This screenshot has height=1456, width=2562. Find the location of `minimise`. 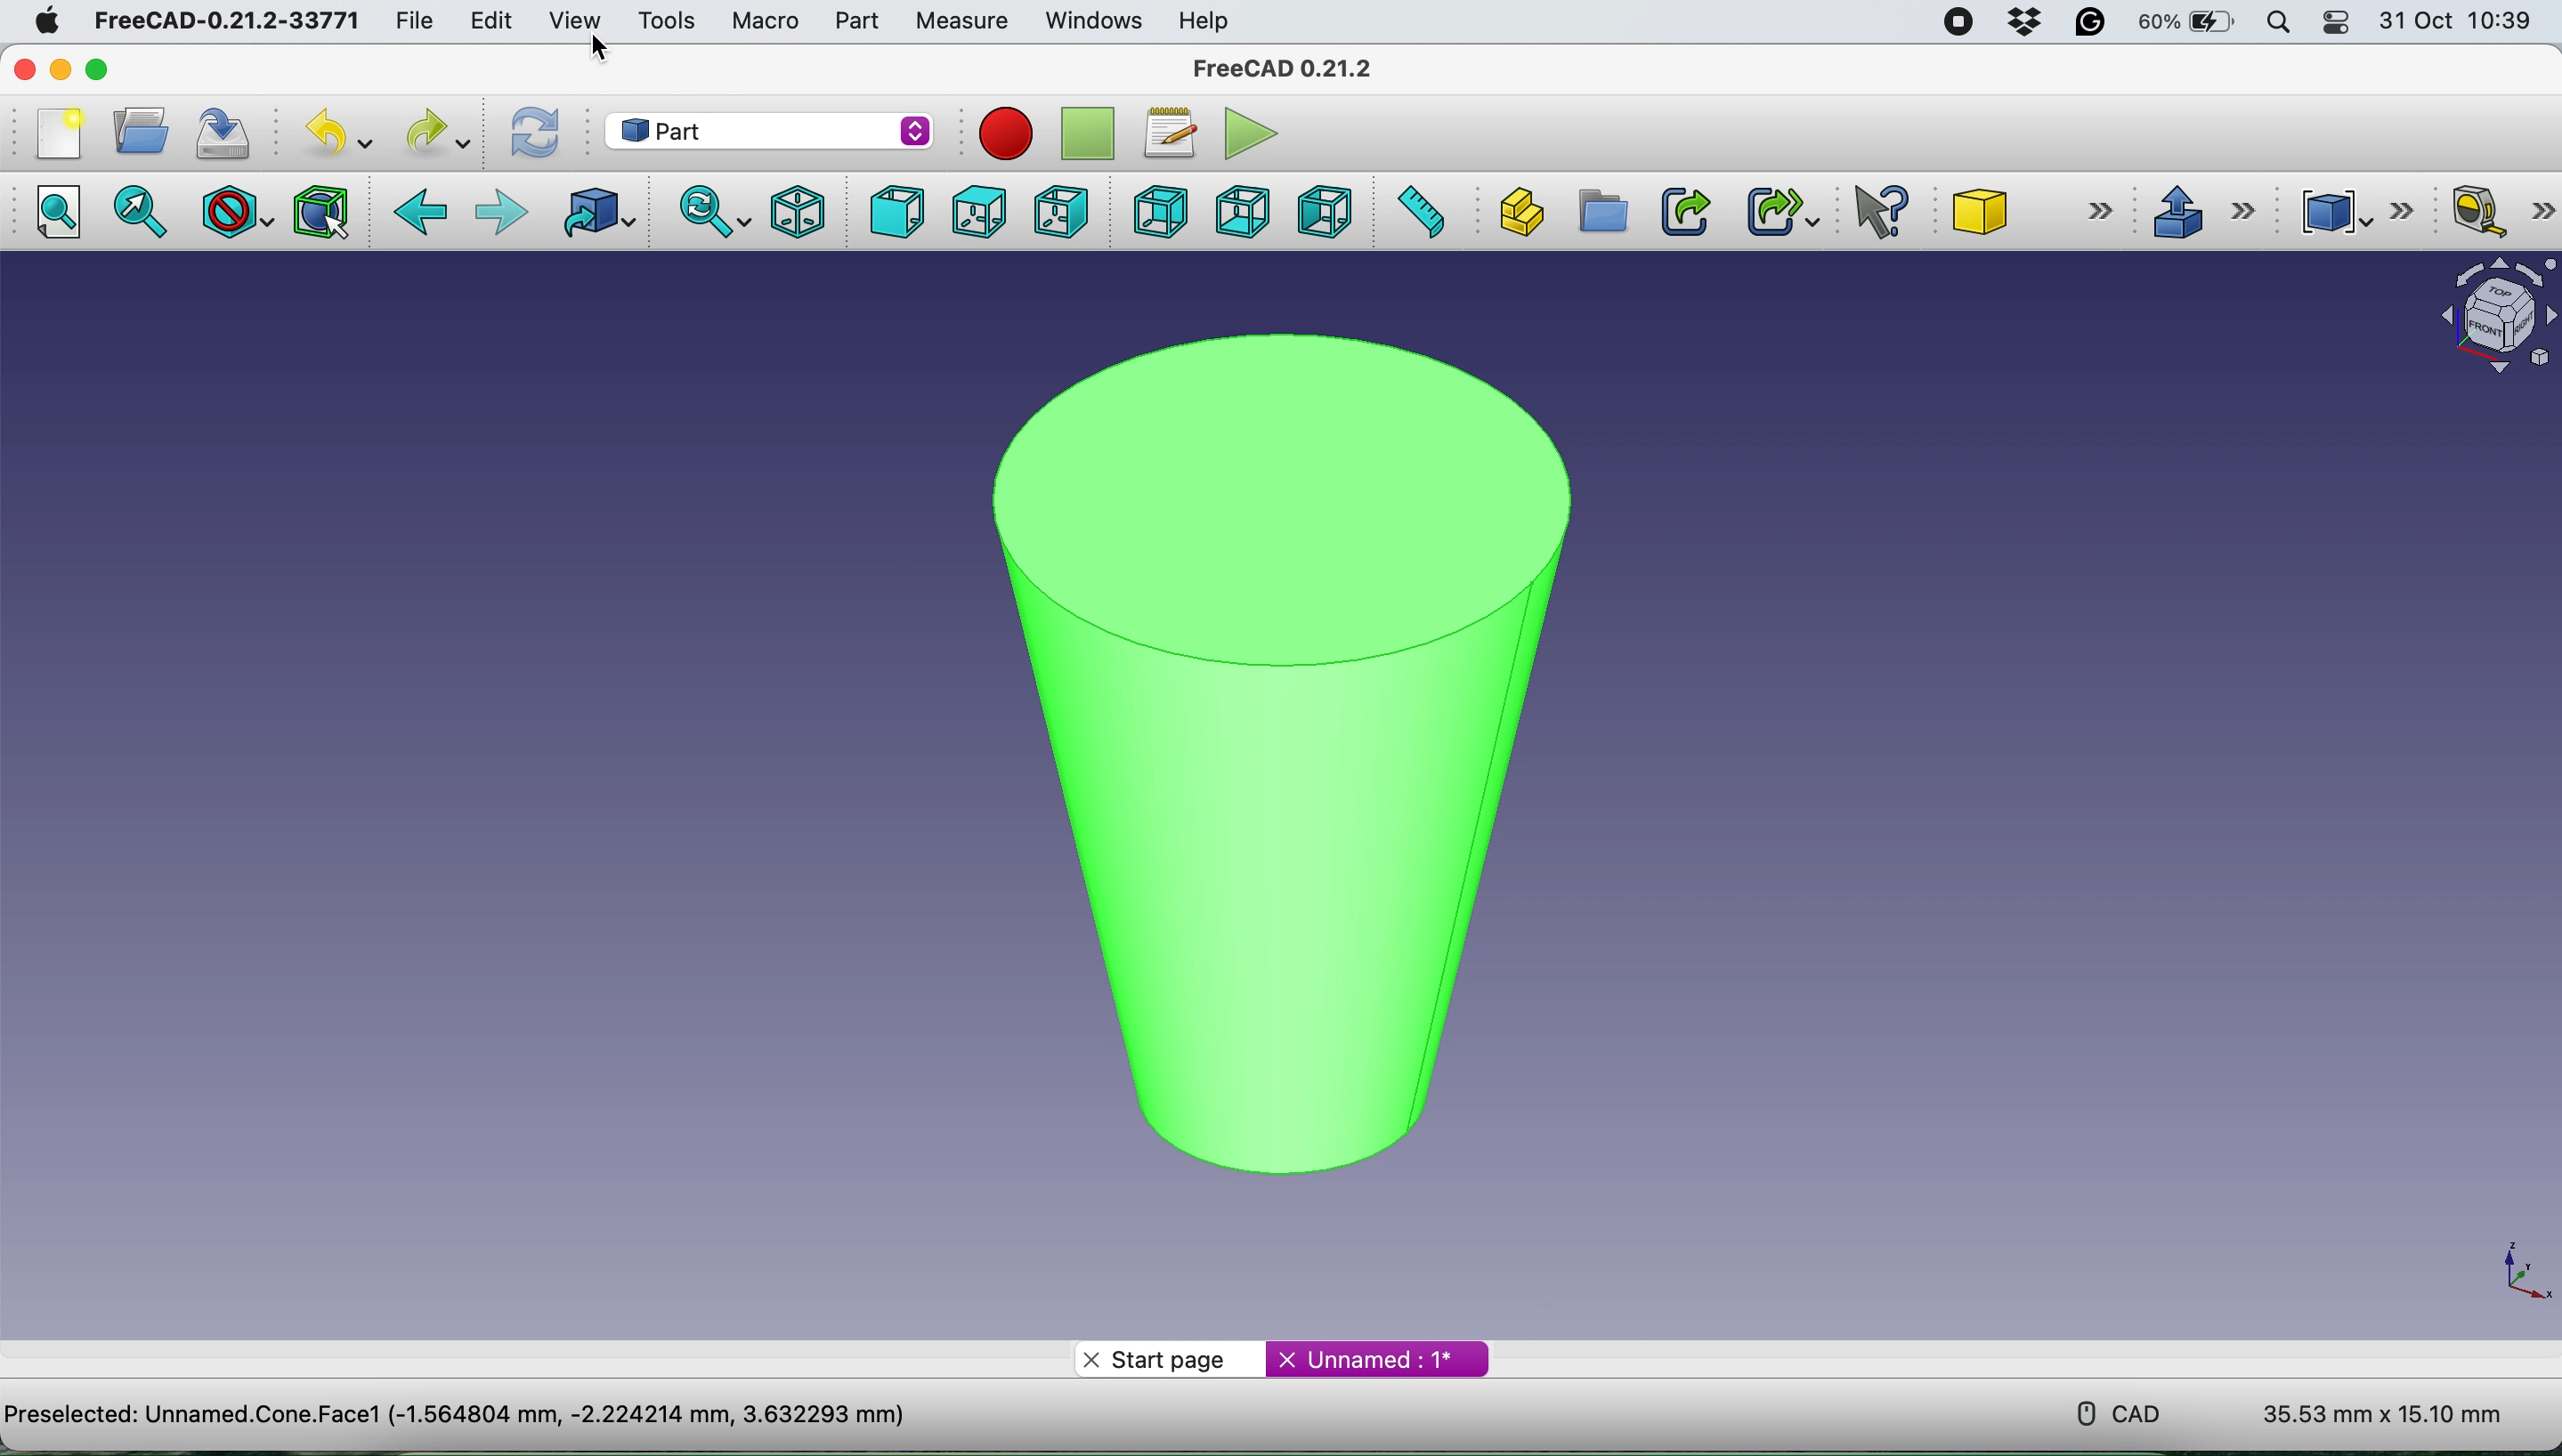

minimise is located at coordinates (66, 69).